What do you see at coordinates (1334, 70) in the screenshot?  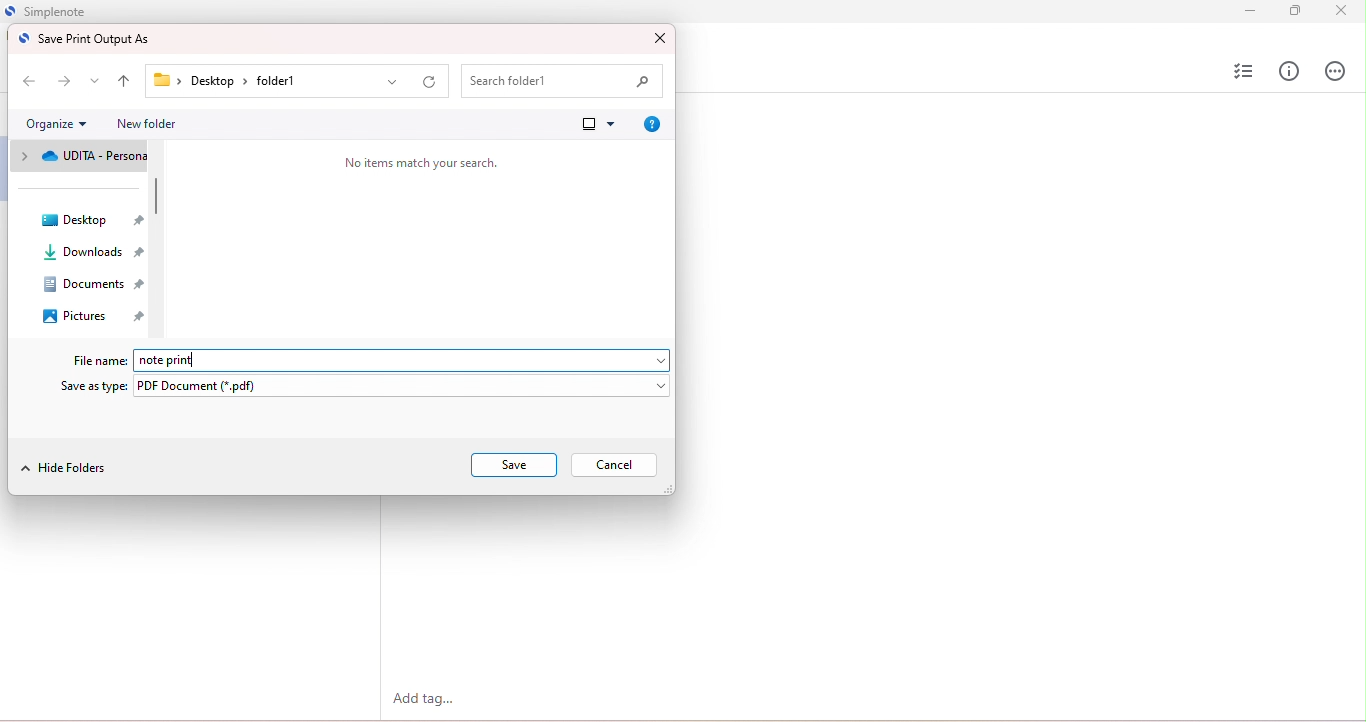 I see `actions` at bounding box center [1334, 70].